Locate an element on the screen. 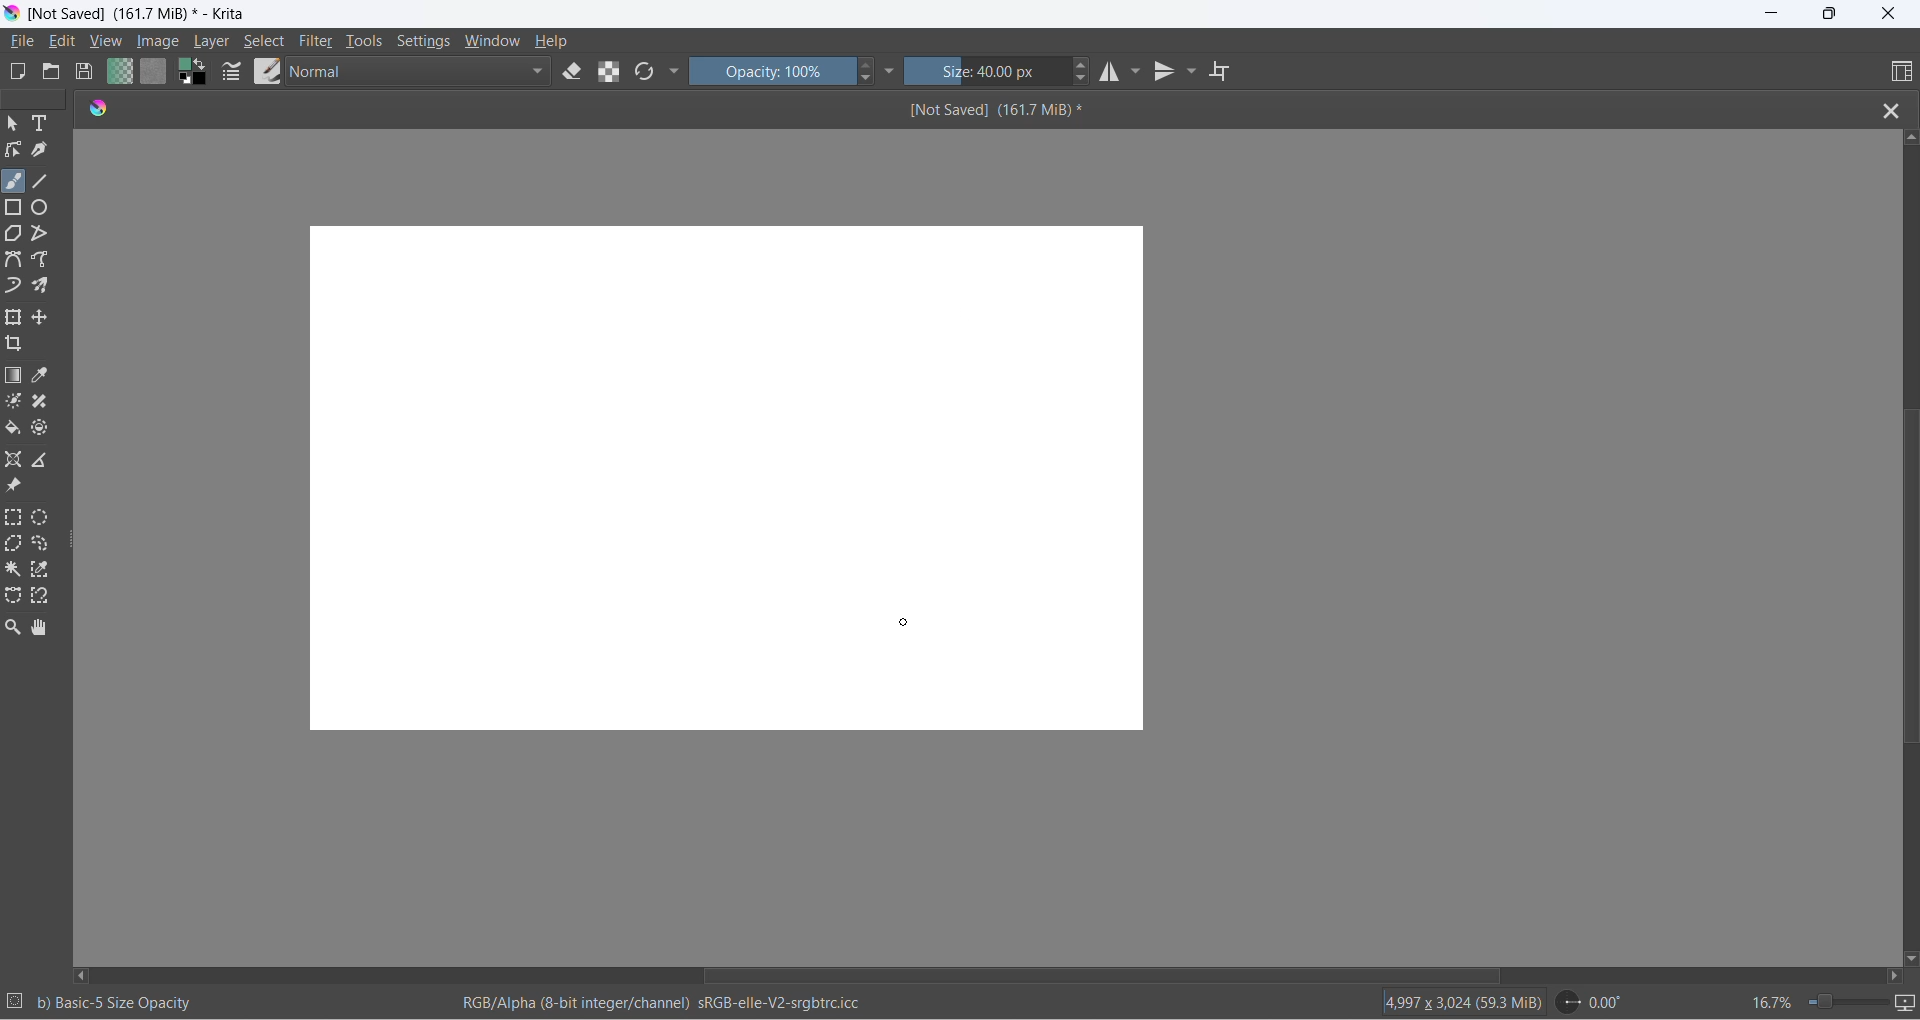 Image resolution: width=1920 pixels, height=1020 pixels. brush presets is located at coordinates (267, 71).